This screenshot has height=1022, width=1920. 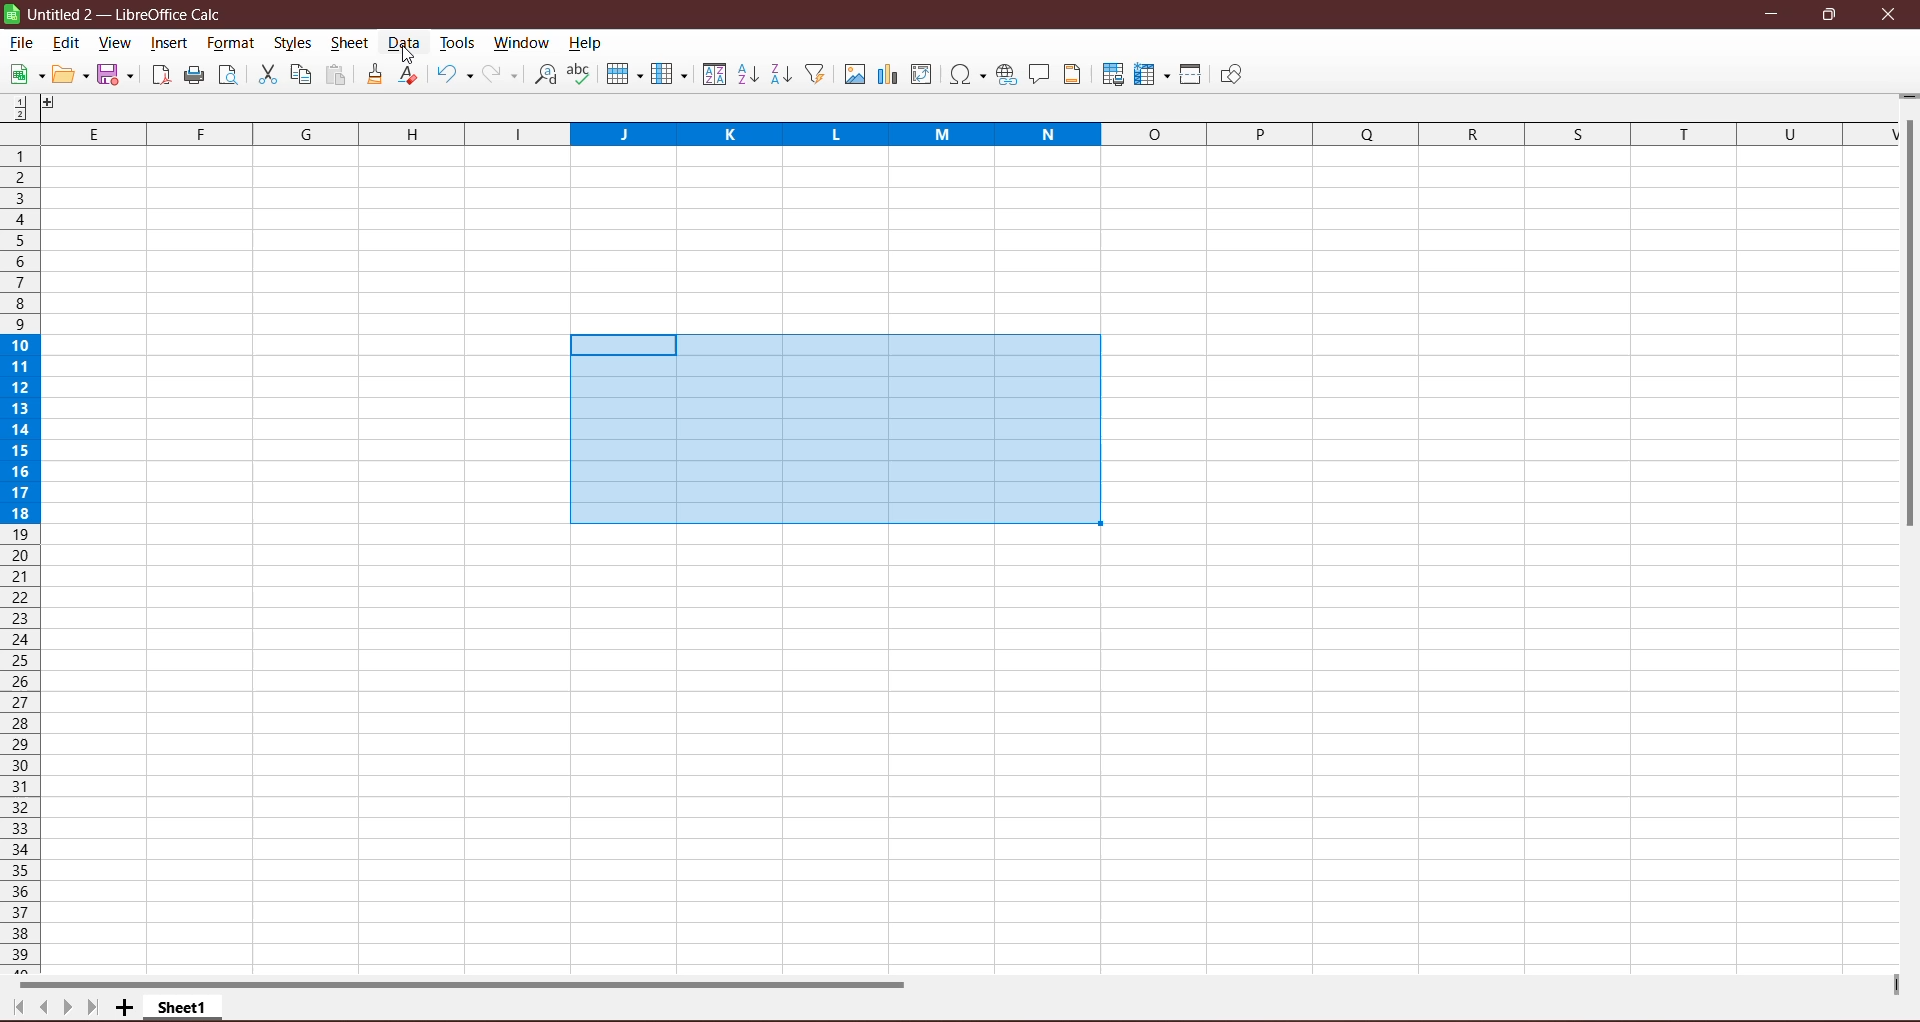 What do you see at coordinates (410, 75) in the screenshot?
I see `Clear Formatting` at bounding box center [410, 75].